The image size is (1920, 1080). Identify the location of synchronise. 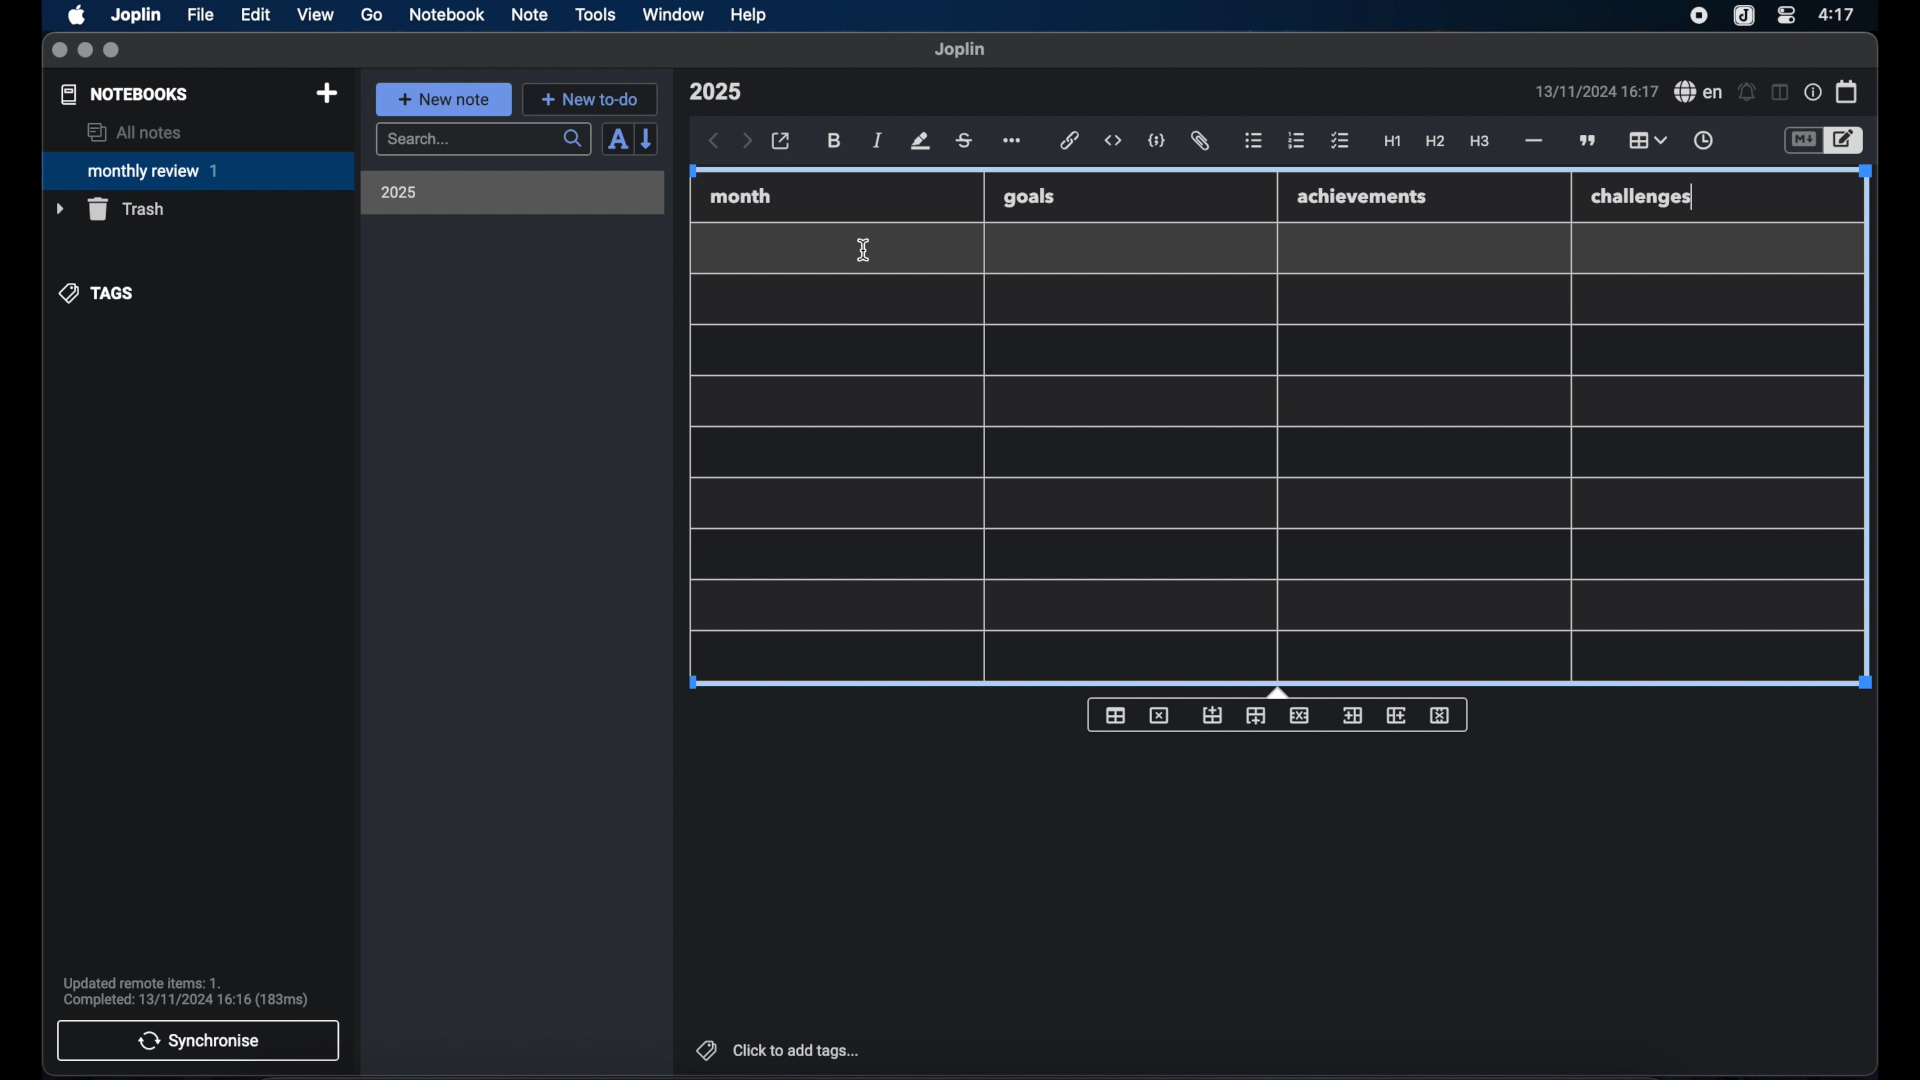
(198, 1040).